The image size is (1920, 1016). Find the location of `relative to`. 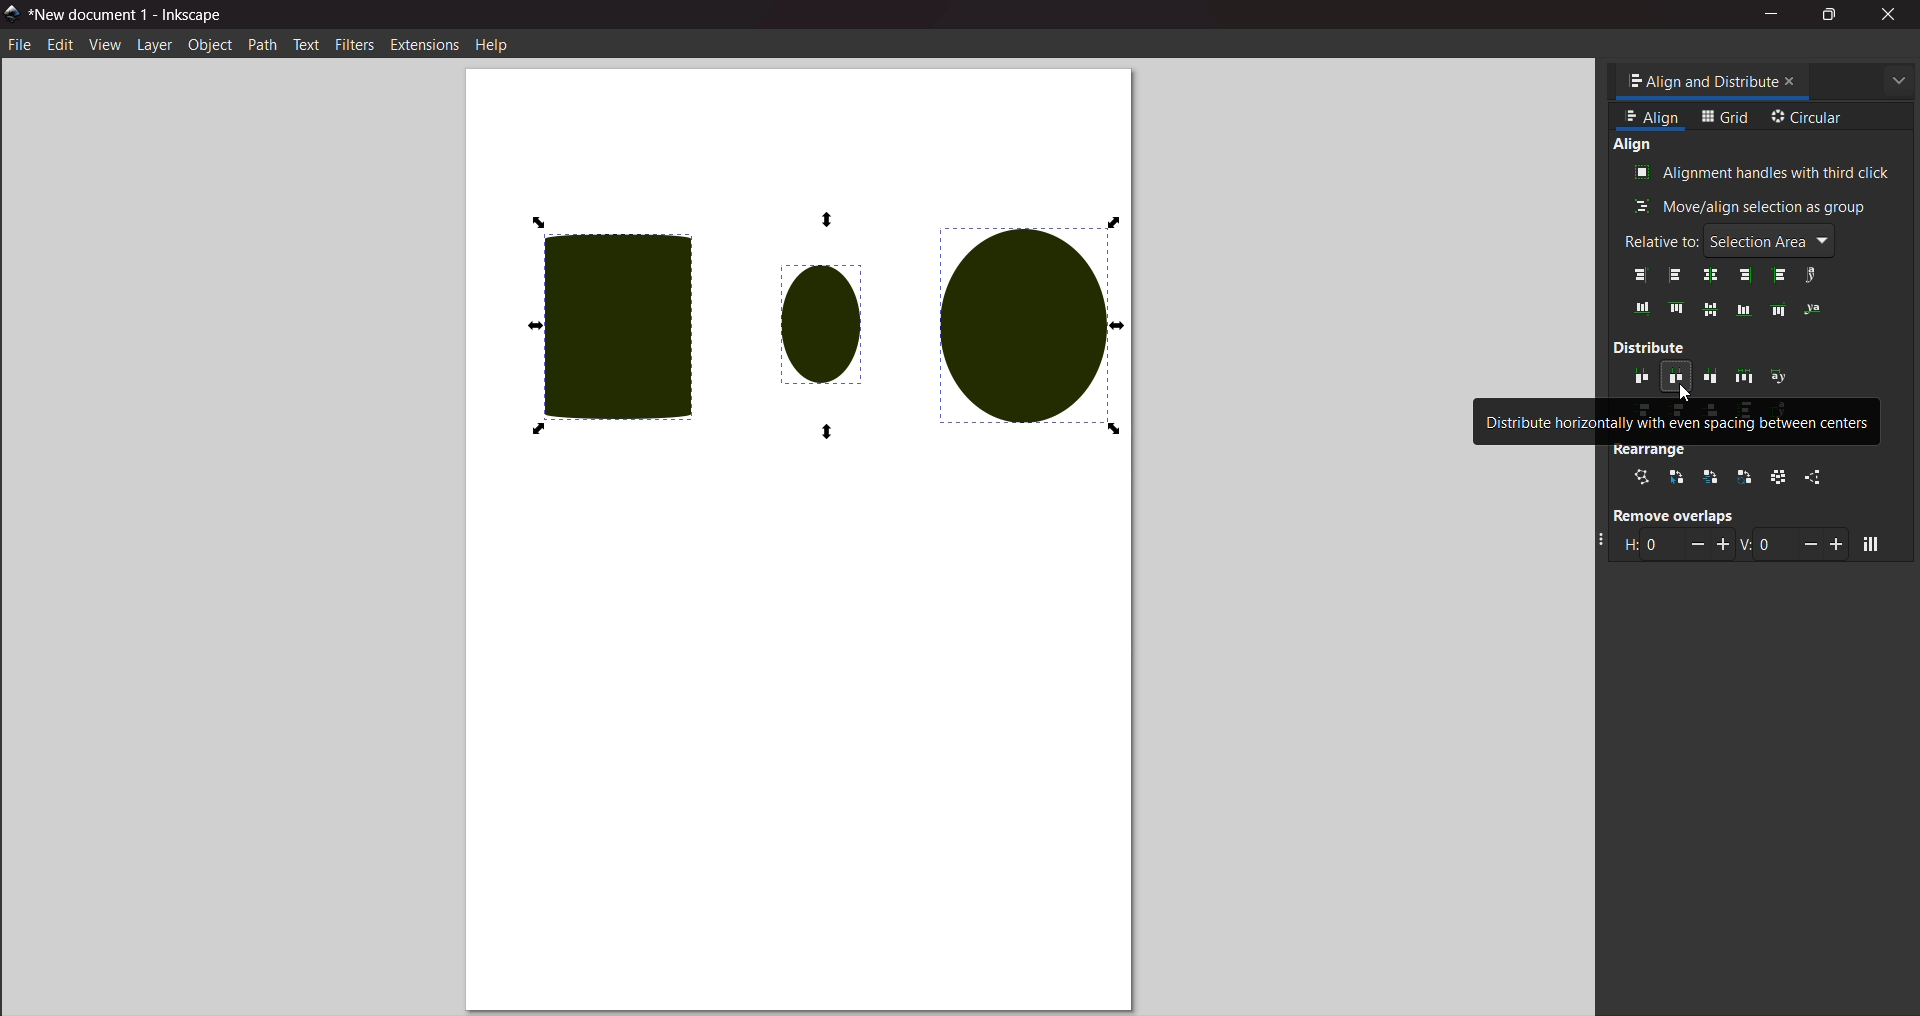

relative to is located at coordinates (1658, 243).